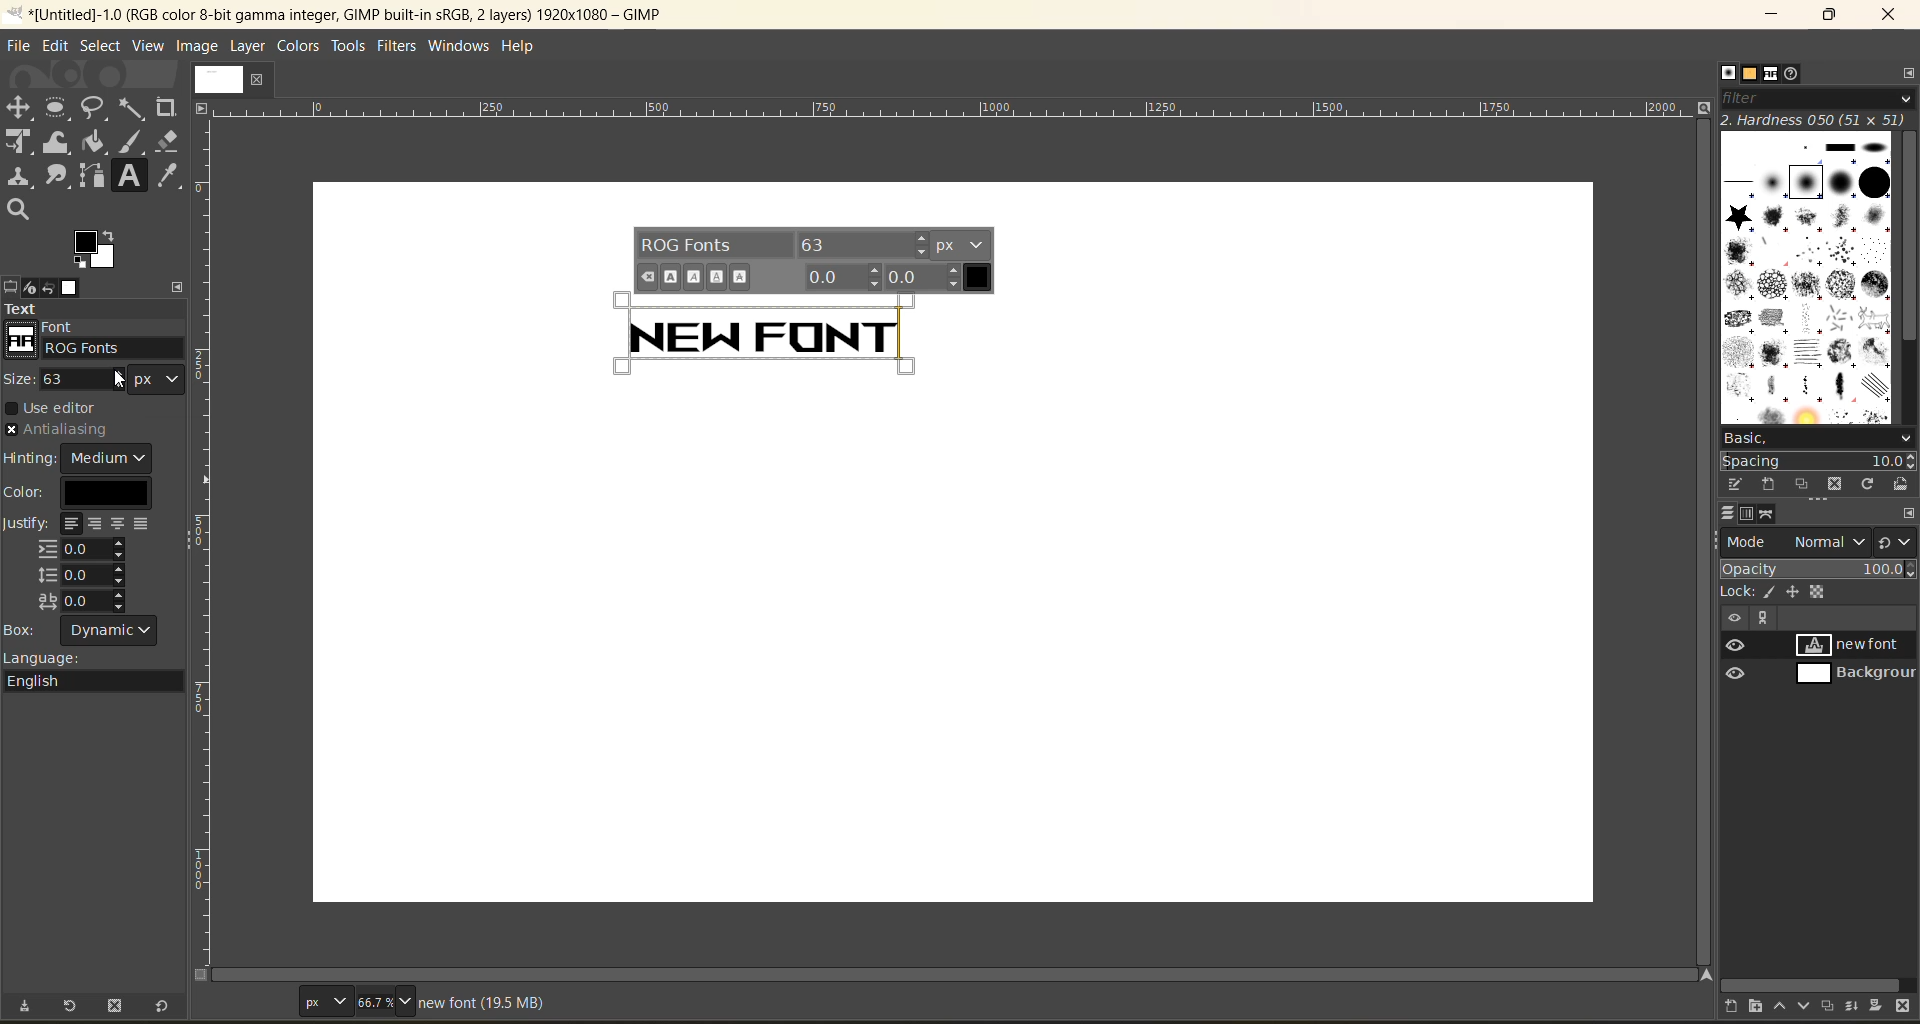  I want to click on maximize, so click(1829, 18).